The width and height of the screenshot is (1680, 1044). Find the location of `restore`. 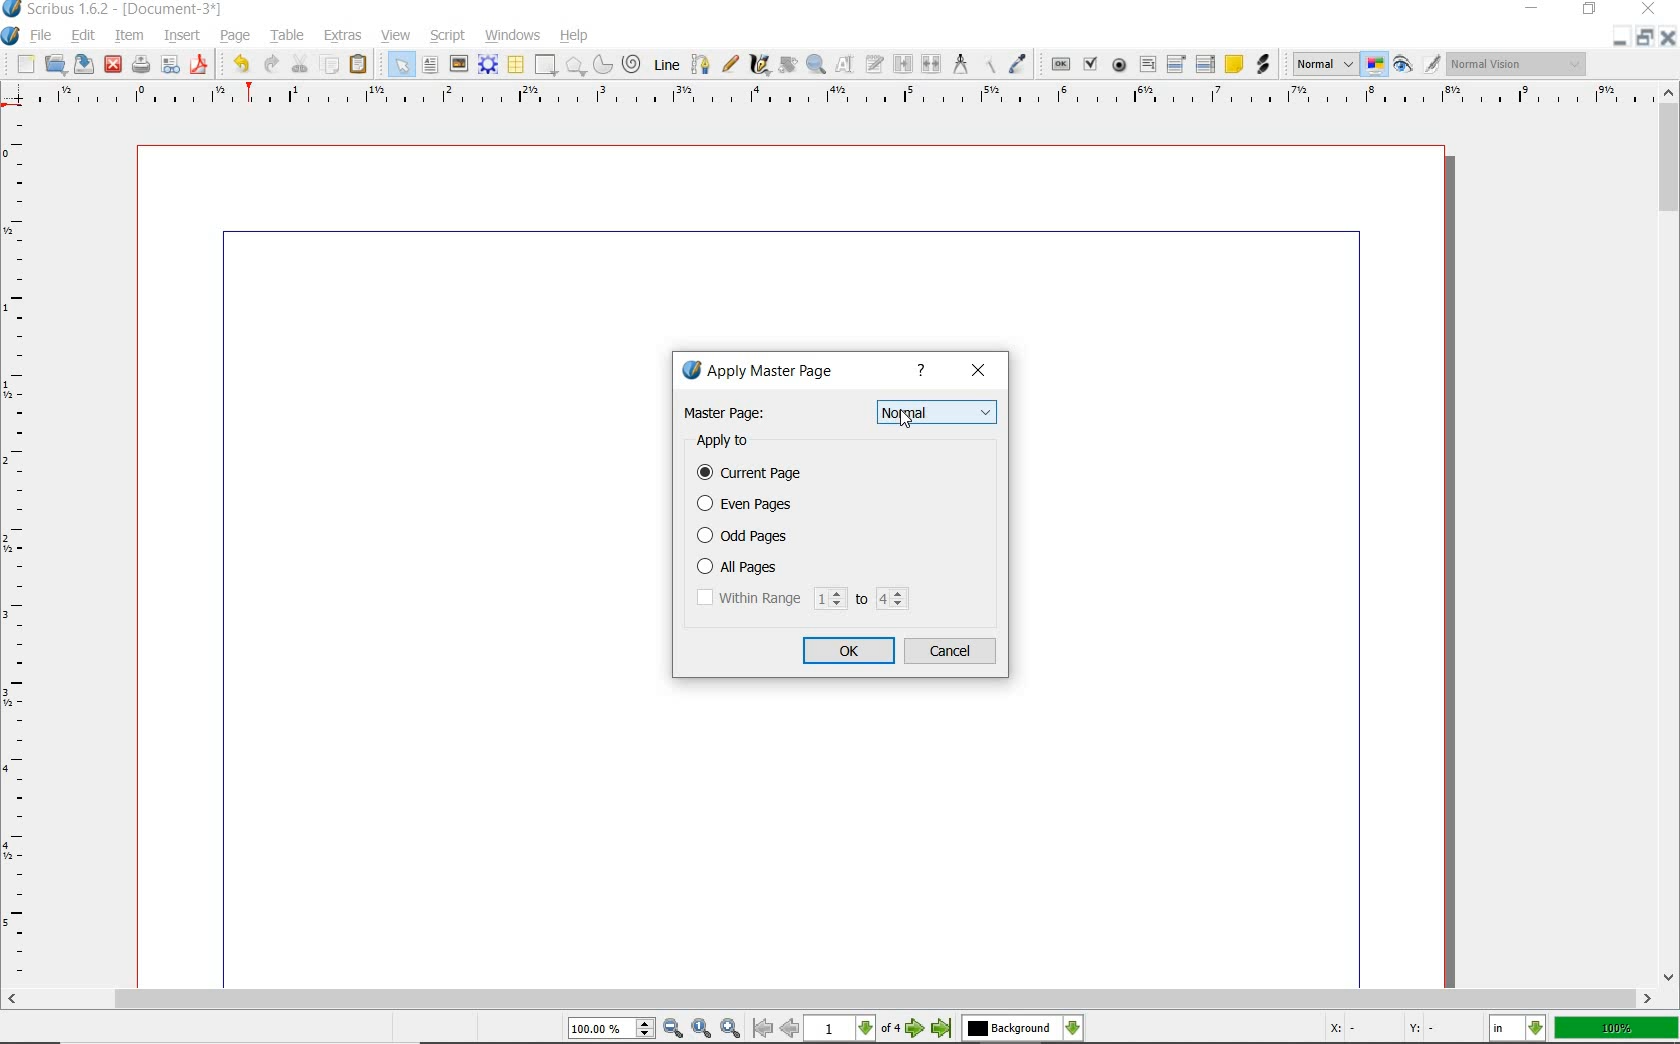

restore is located at coordinates (1589, 12).